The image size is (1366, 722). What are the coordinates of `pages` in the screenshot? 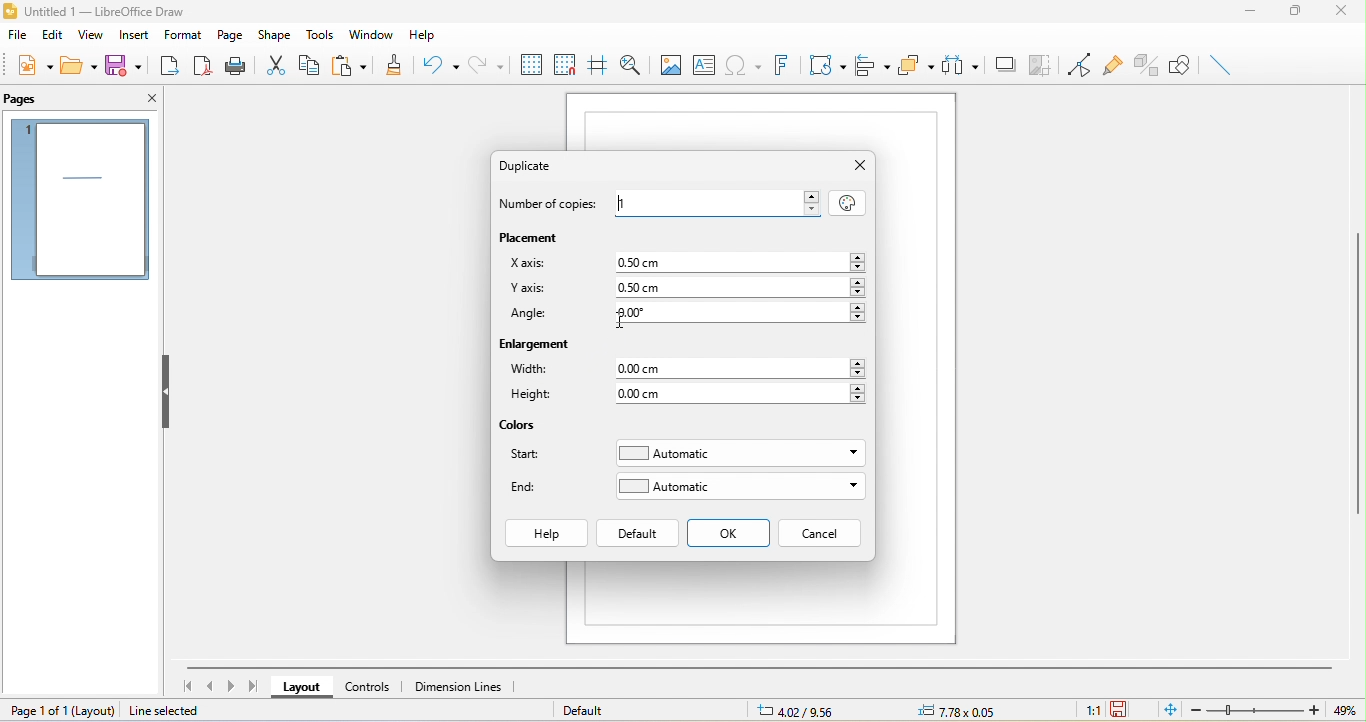 It's located at (79, 200).